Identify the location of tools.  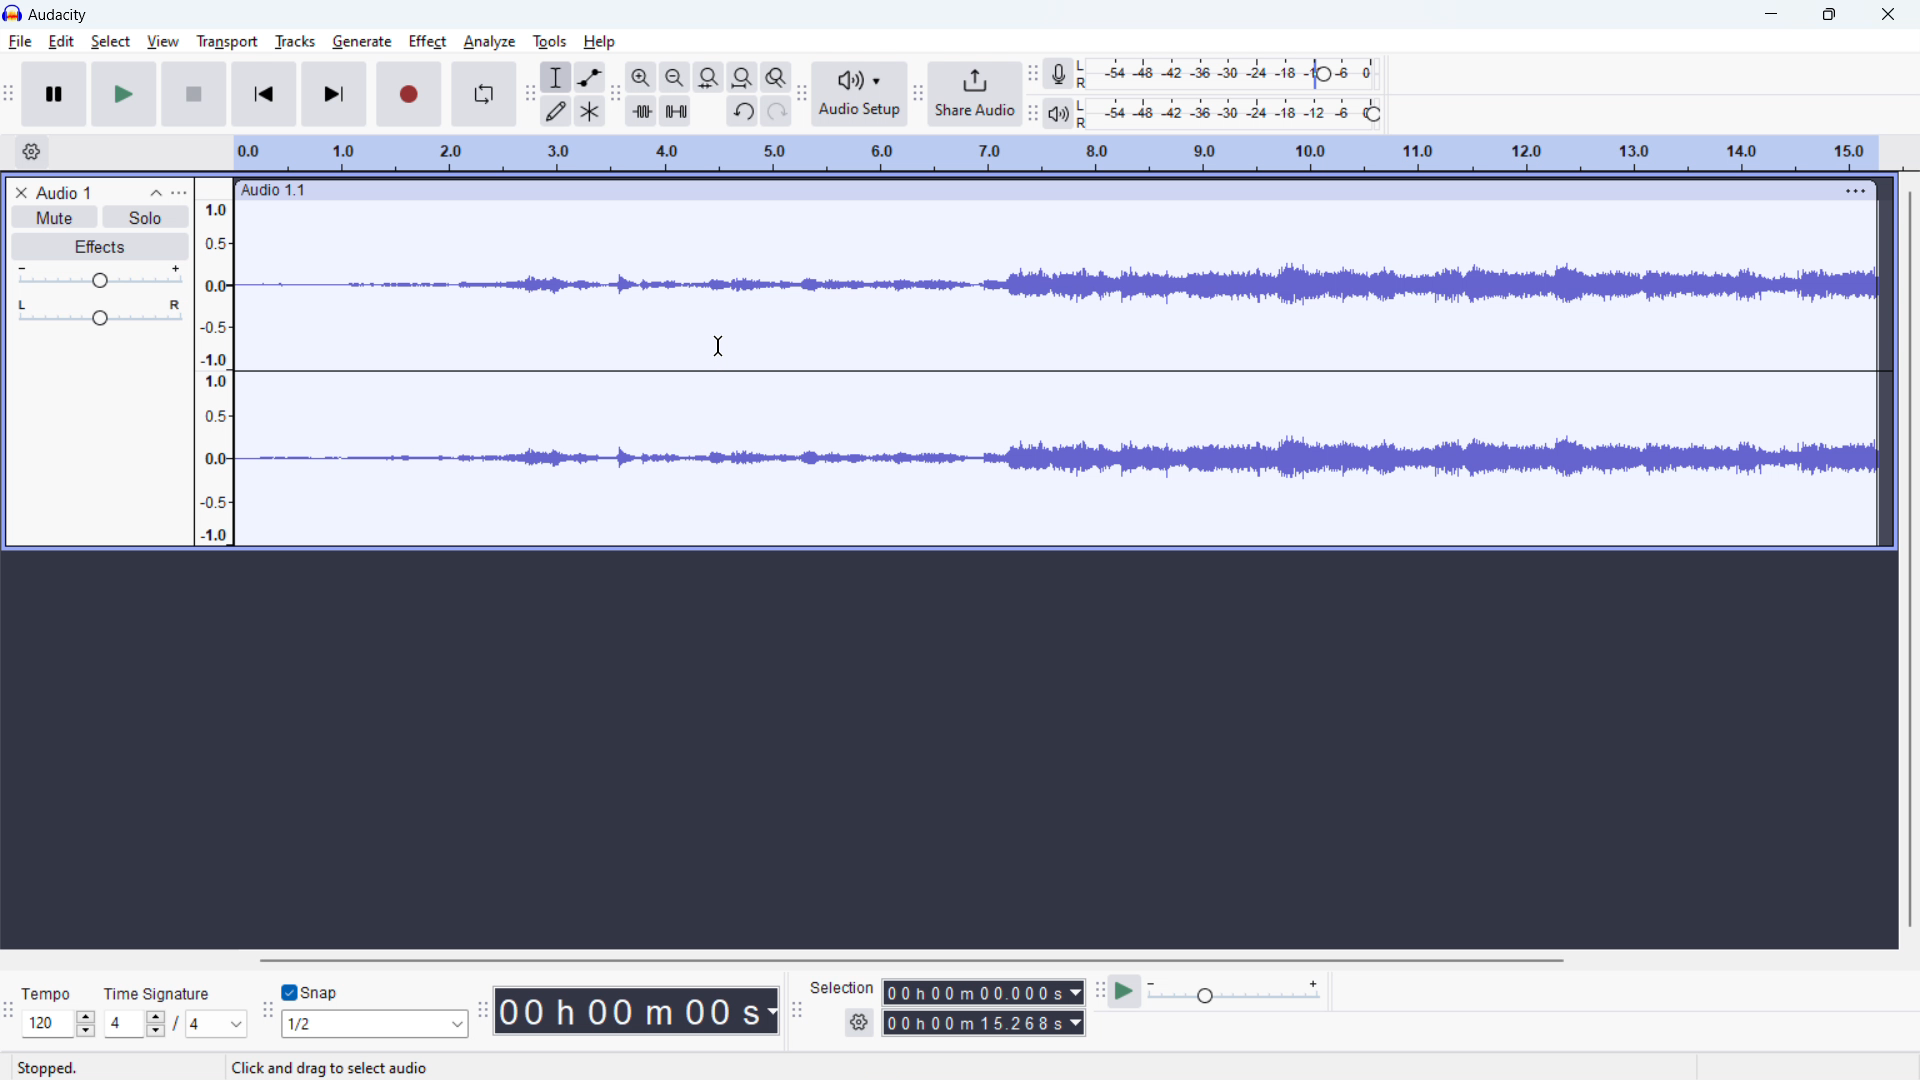
(550, 42).